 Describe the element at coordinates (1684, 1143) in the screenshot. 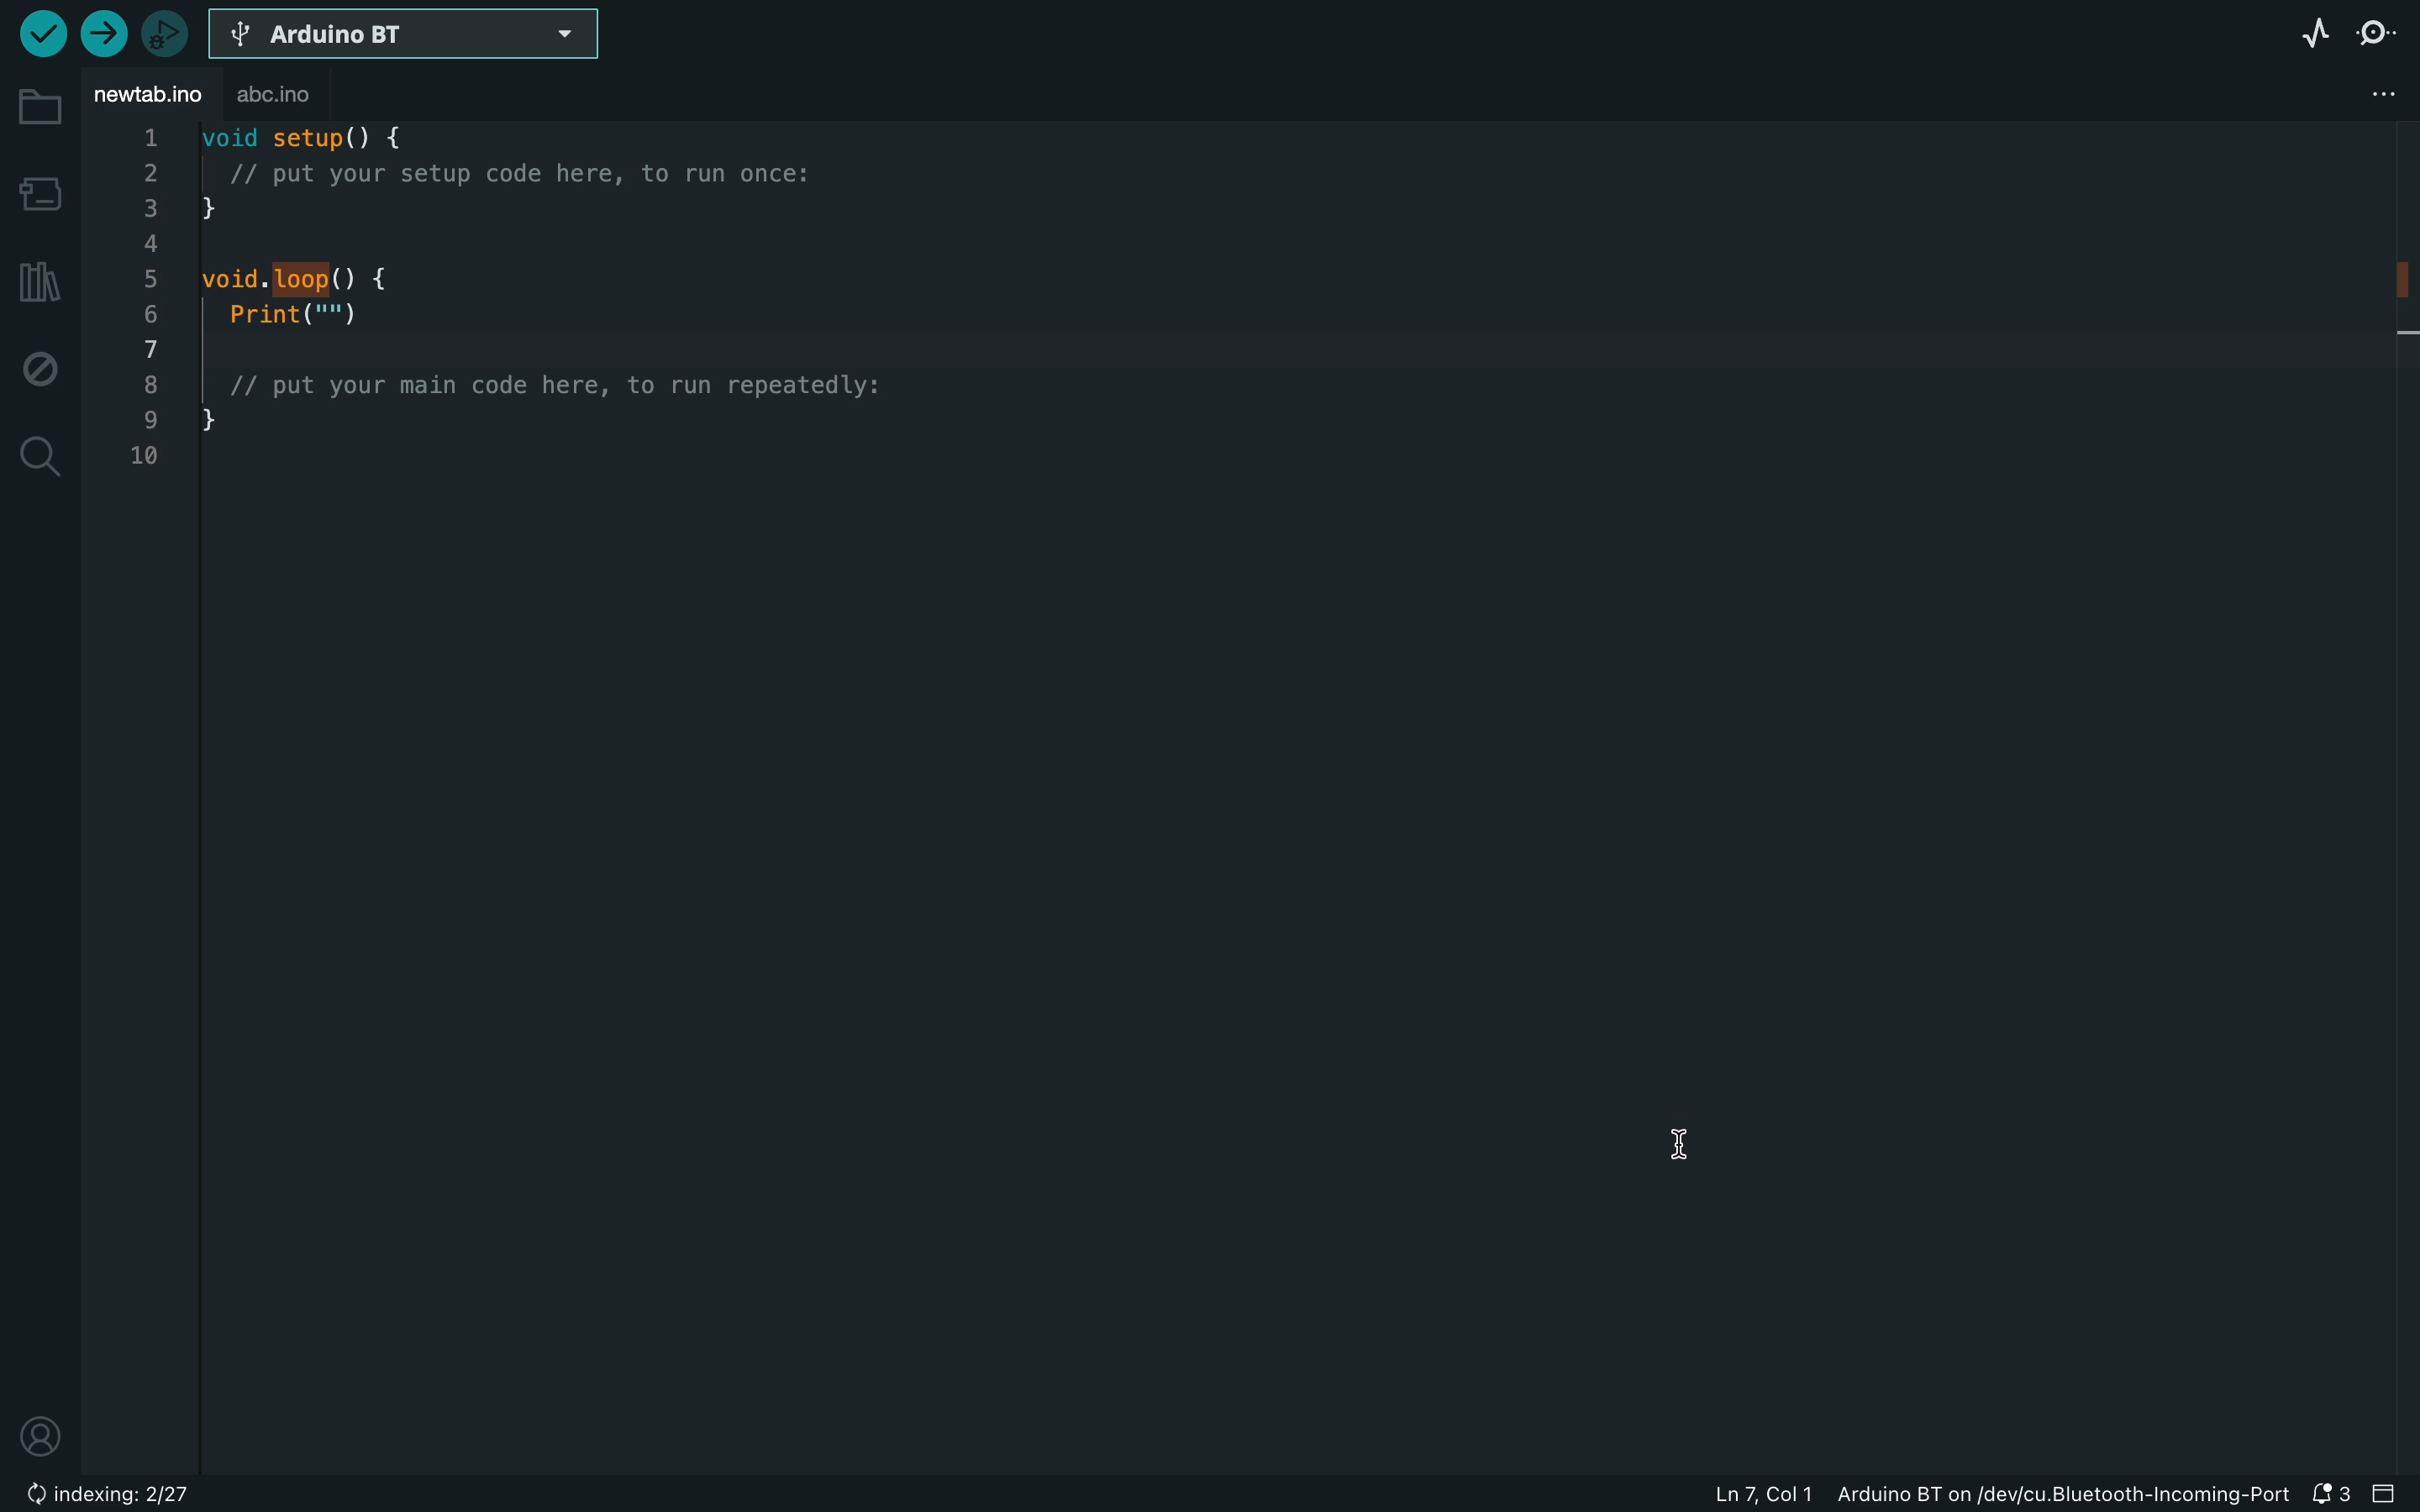

I see `cursor` at that location.